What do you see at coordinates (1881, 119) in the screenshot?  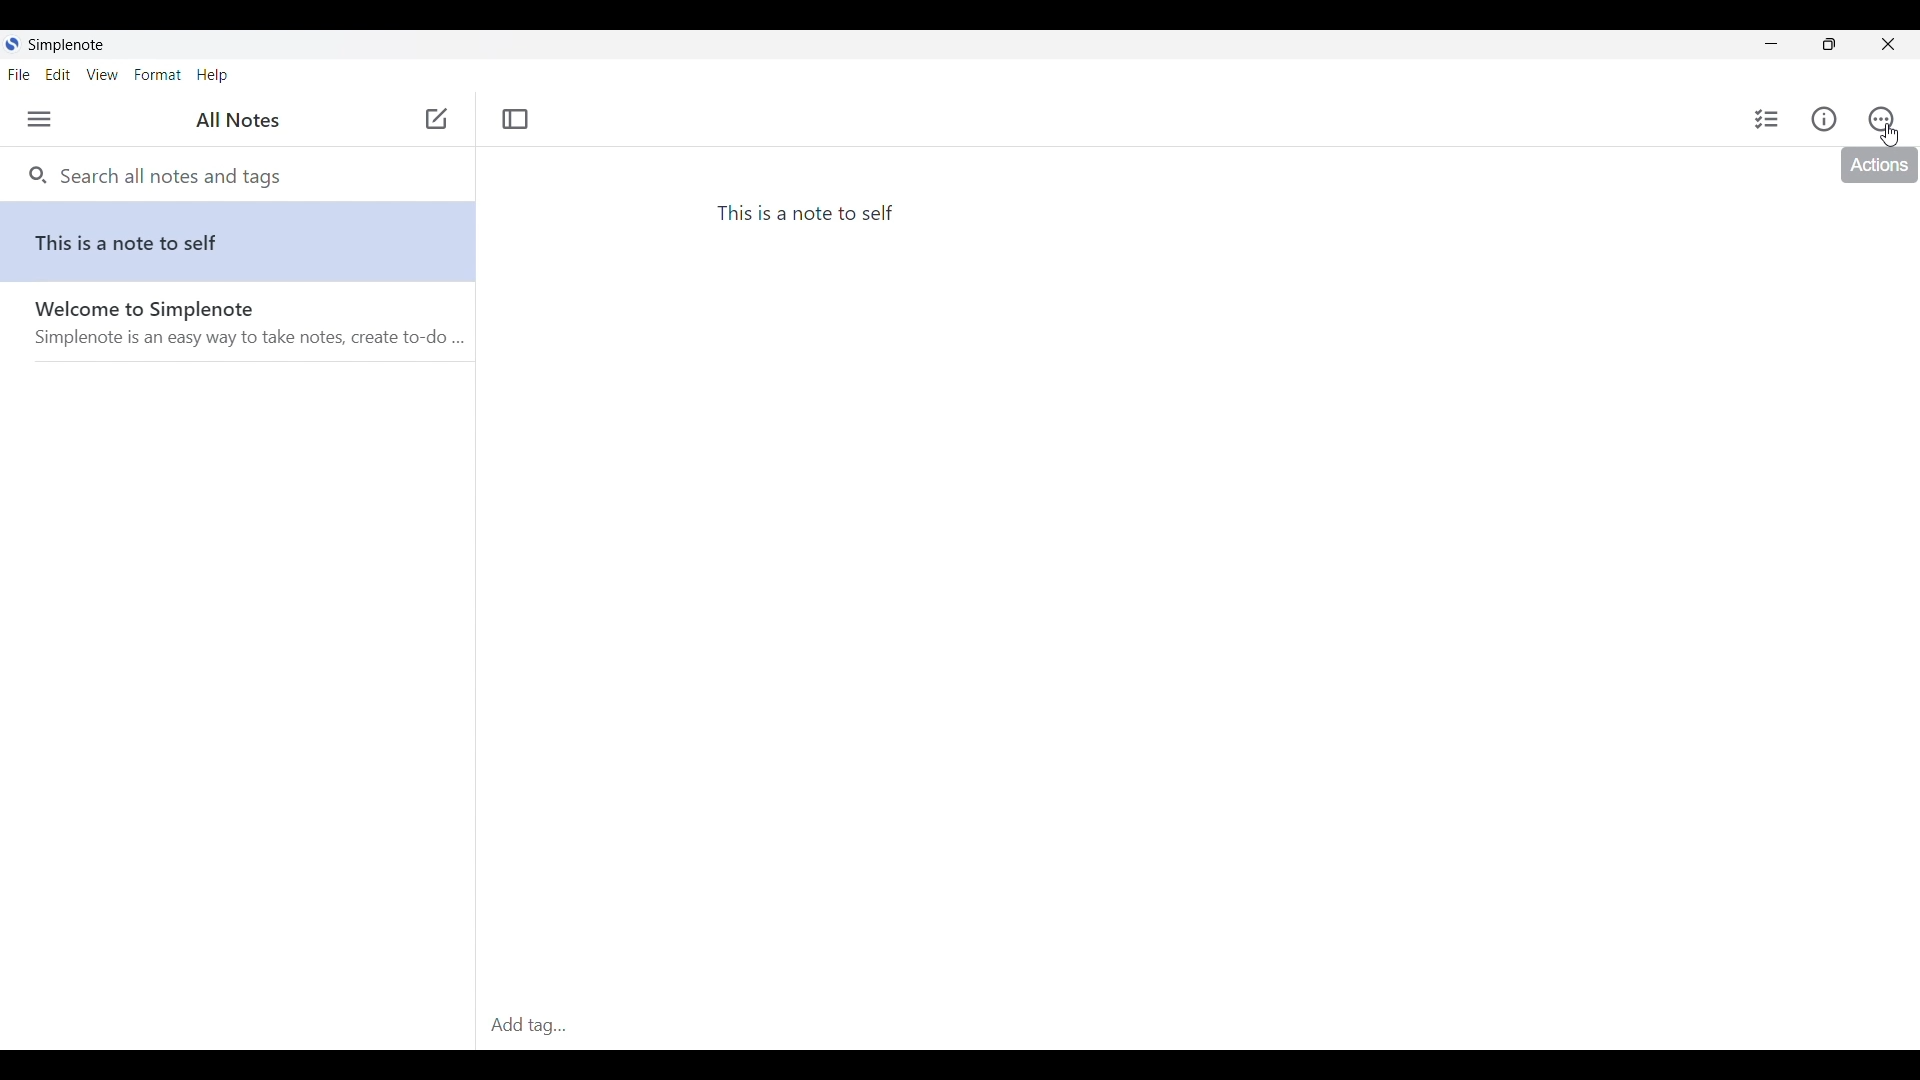 I see `Actions` at bounding box center [1881, 119].